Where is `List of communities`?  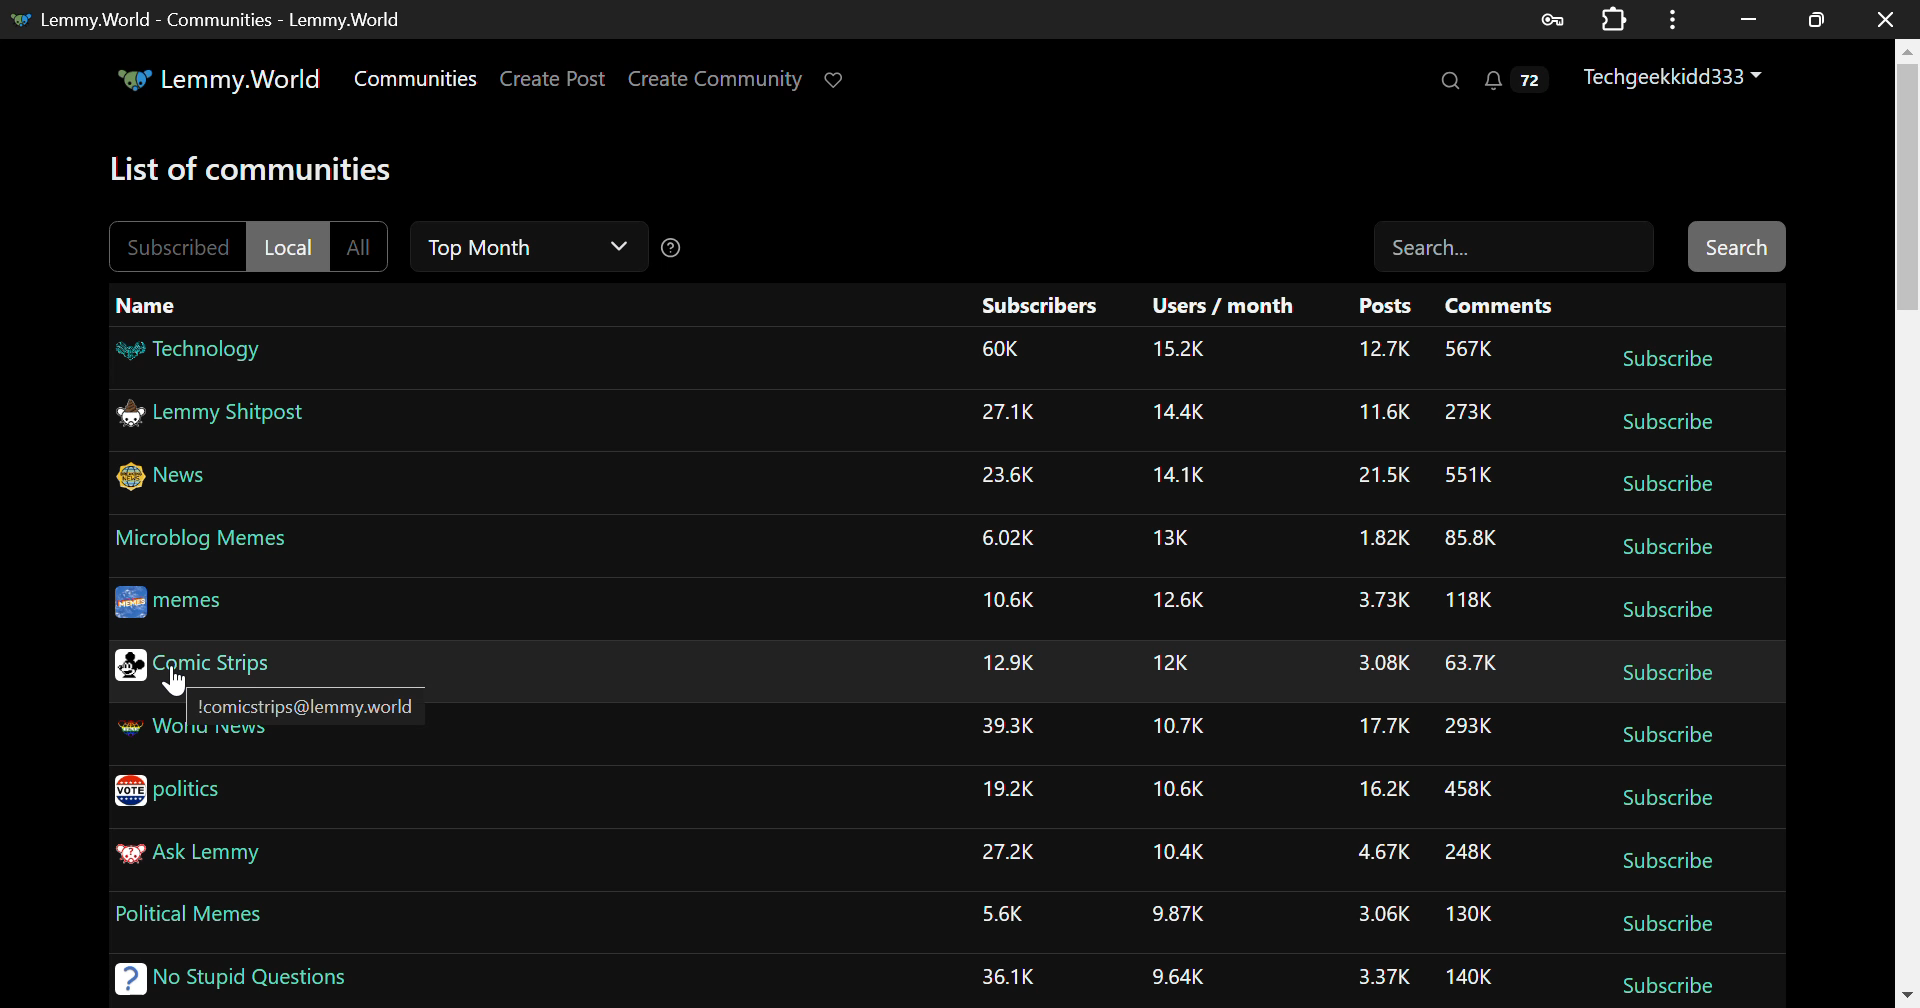
List of communities is located at coordinates (260, 171).